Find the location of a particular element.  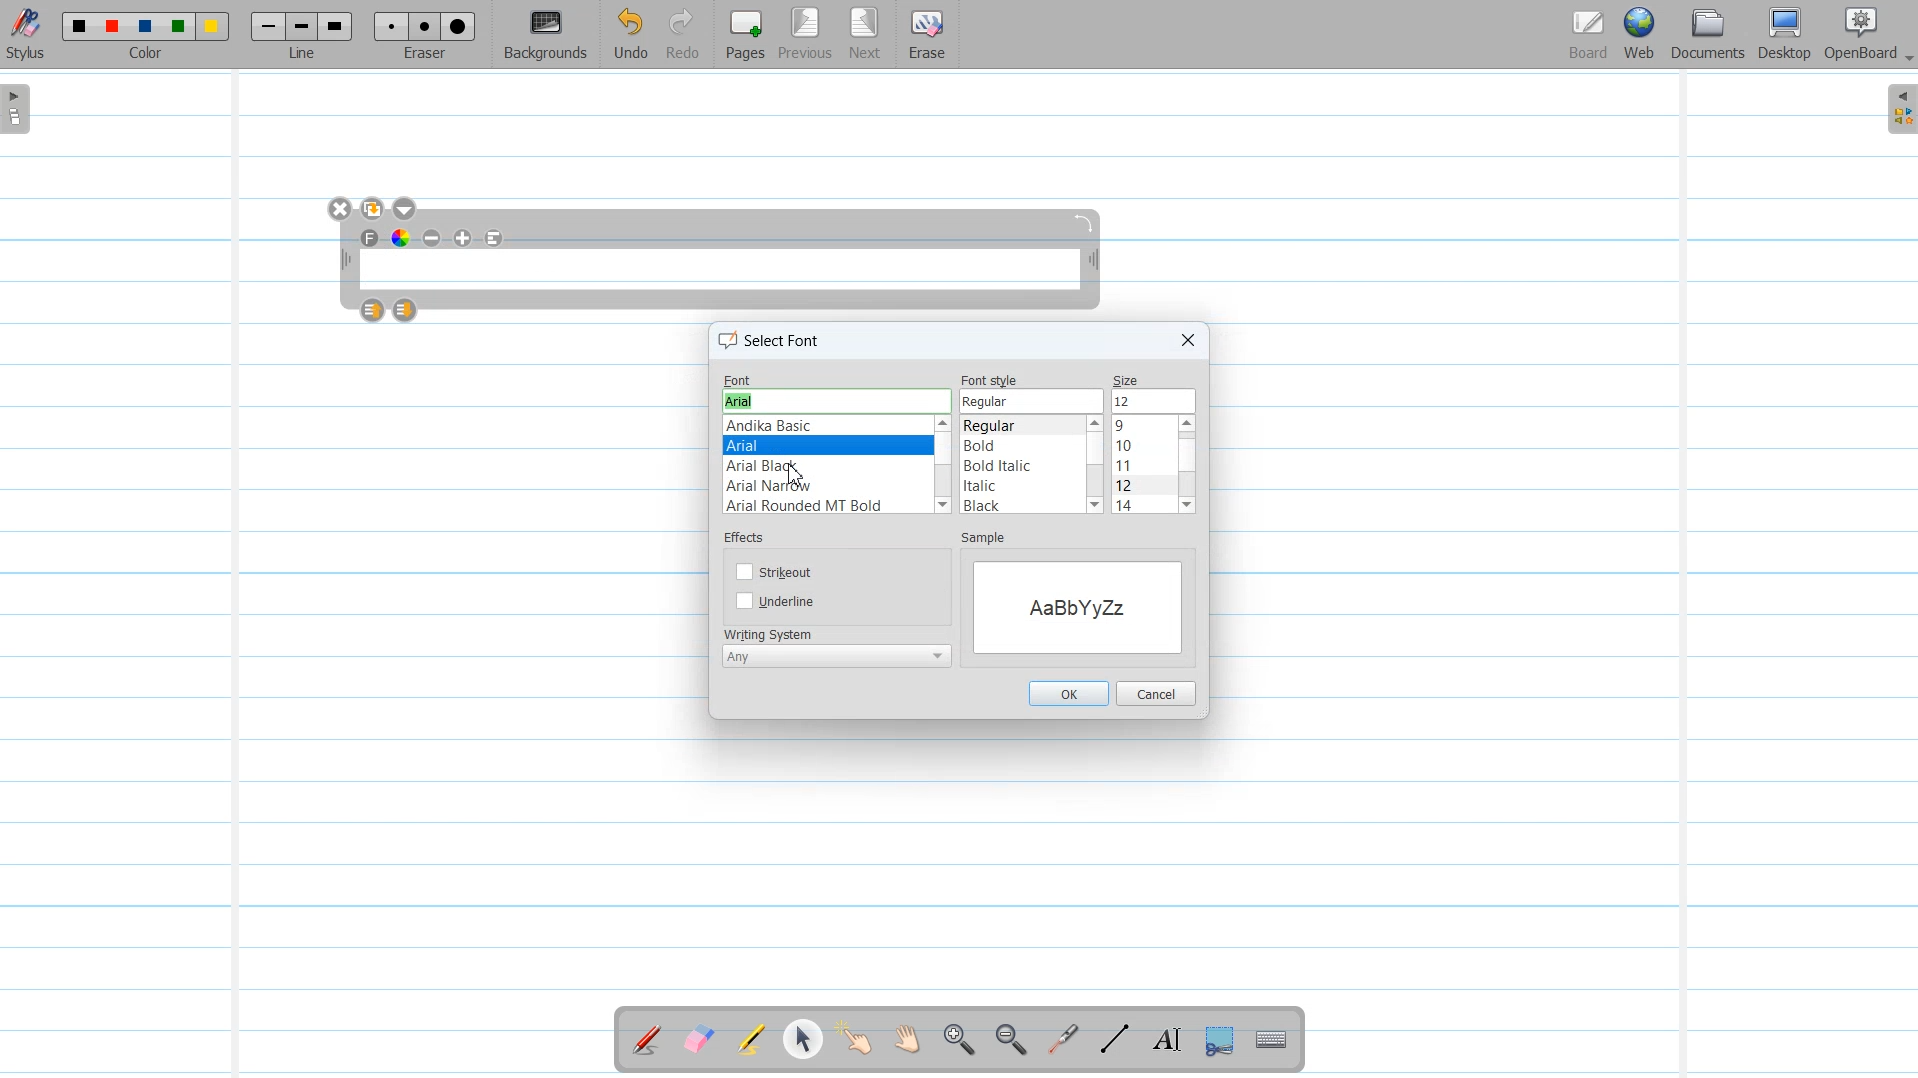

Maximize Text is located at coordinates (464, 238).